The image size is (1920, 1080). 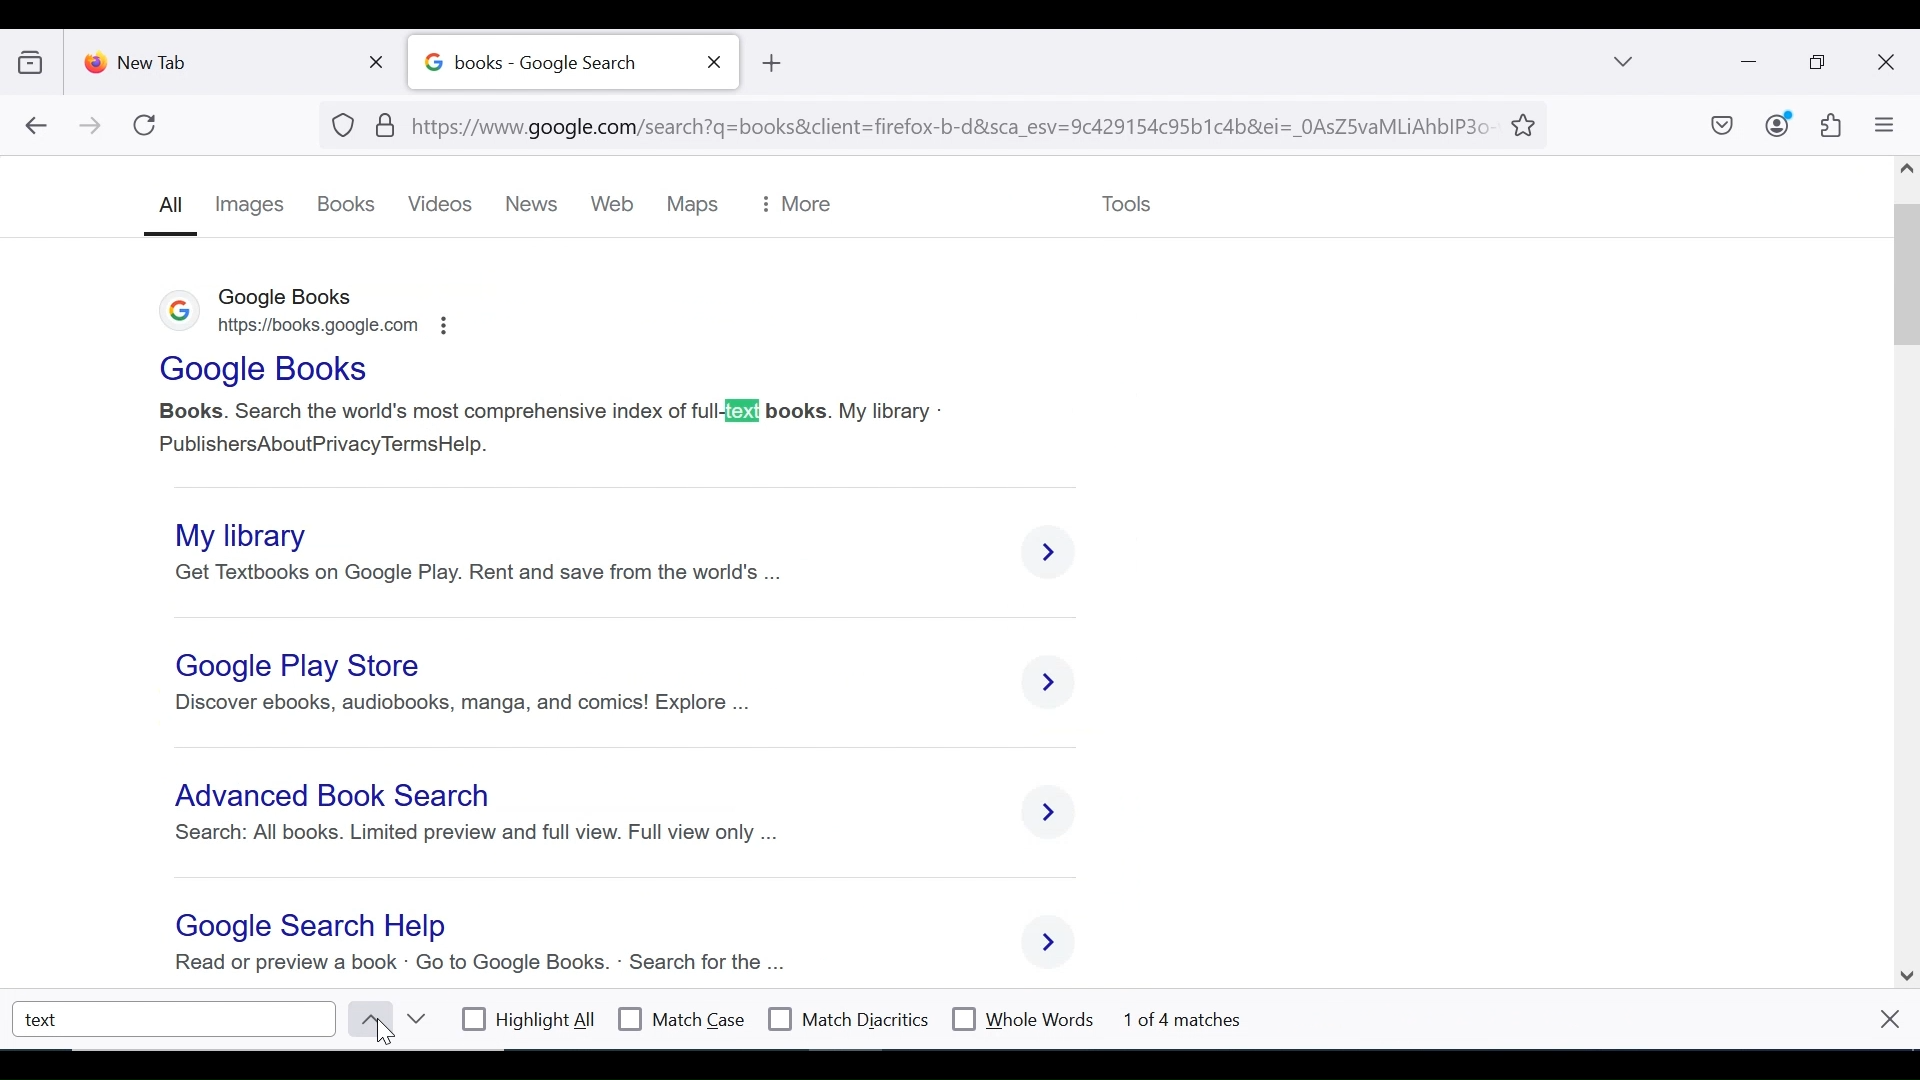 What do you see at coordinates (338, 799) in the screenshot?
I see `Advanced BooK search` at bounding box center [338, 799].